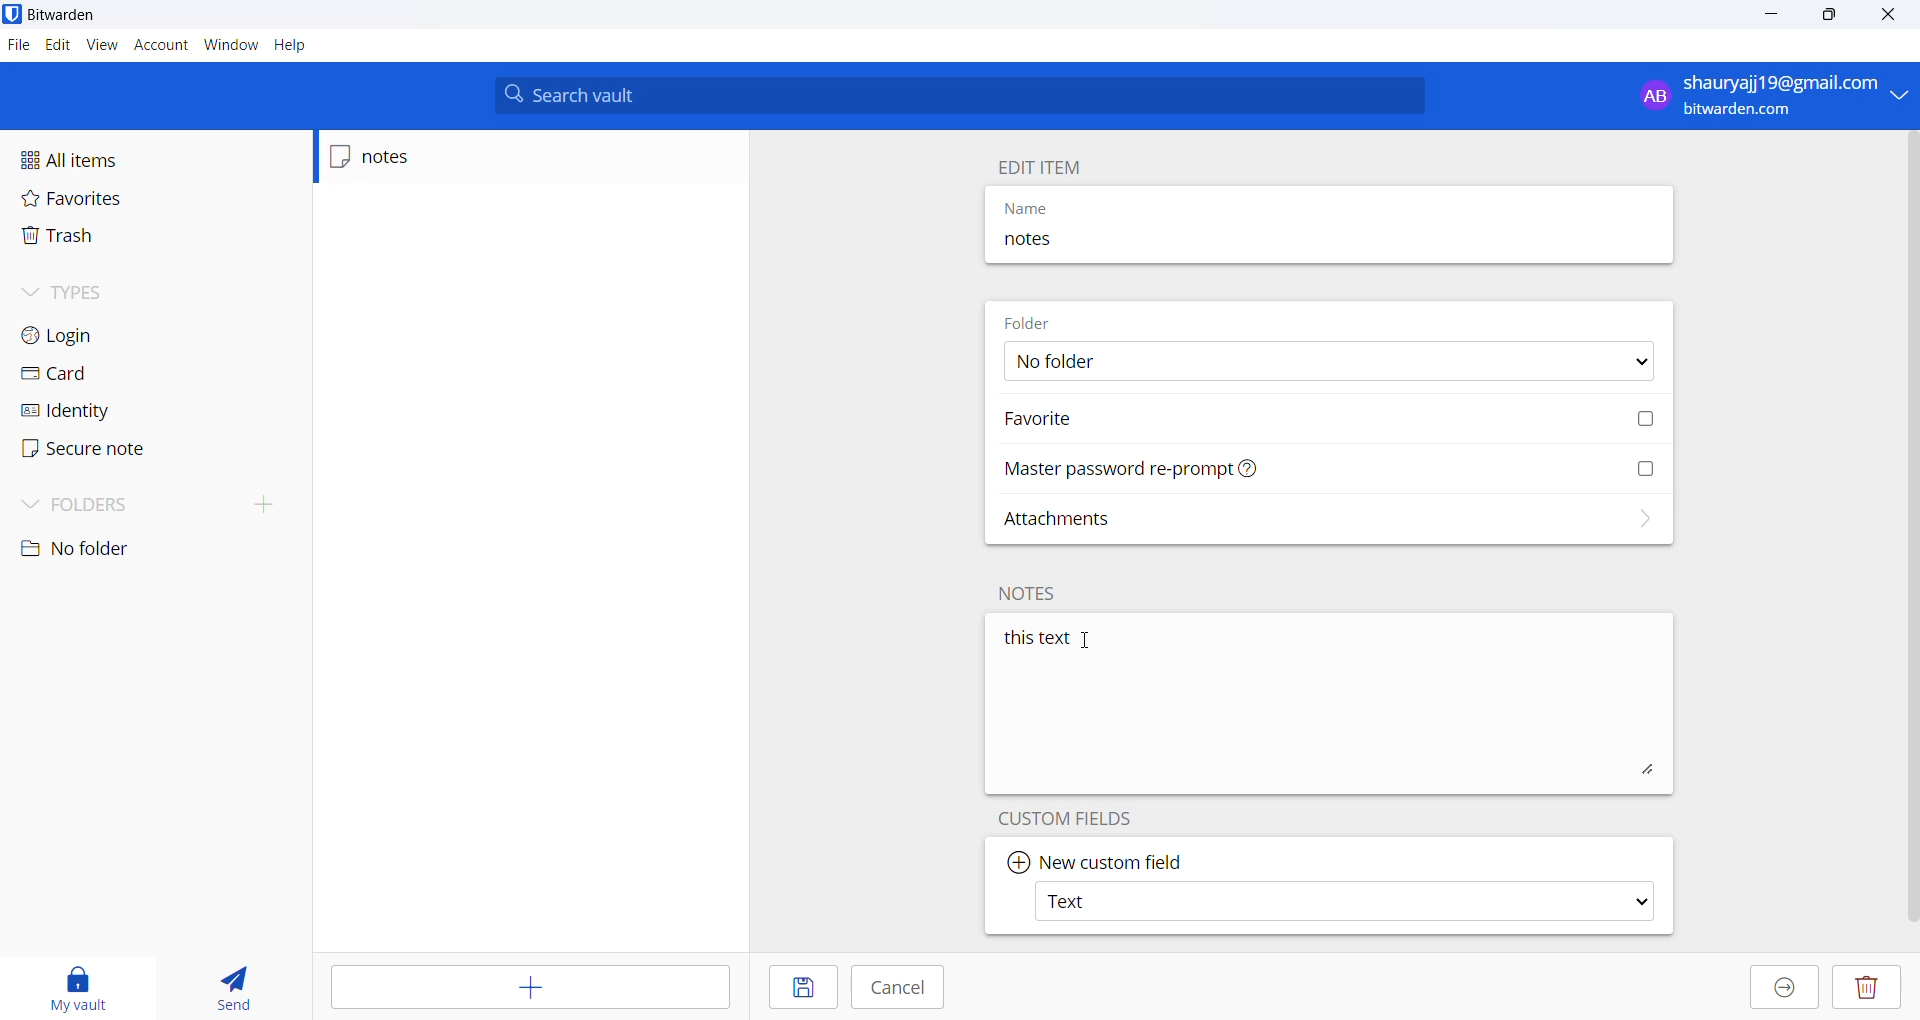  Describe the element at coordinates (1031, 593) in the screenshot. I see `notes` at that location.